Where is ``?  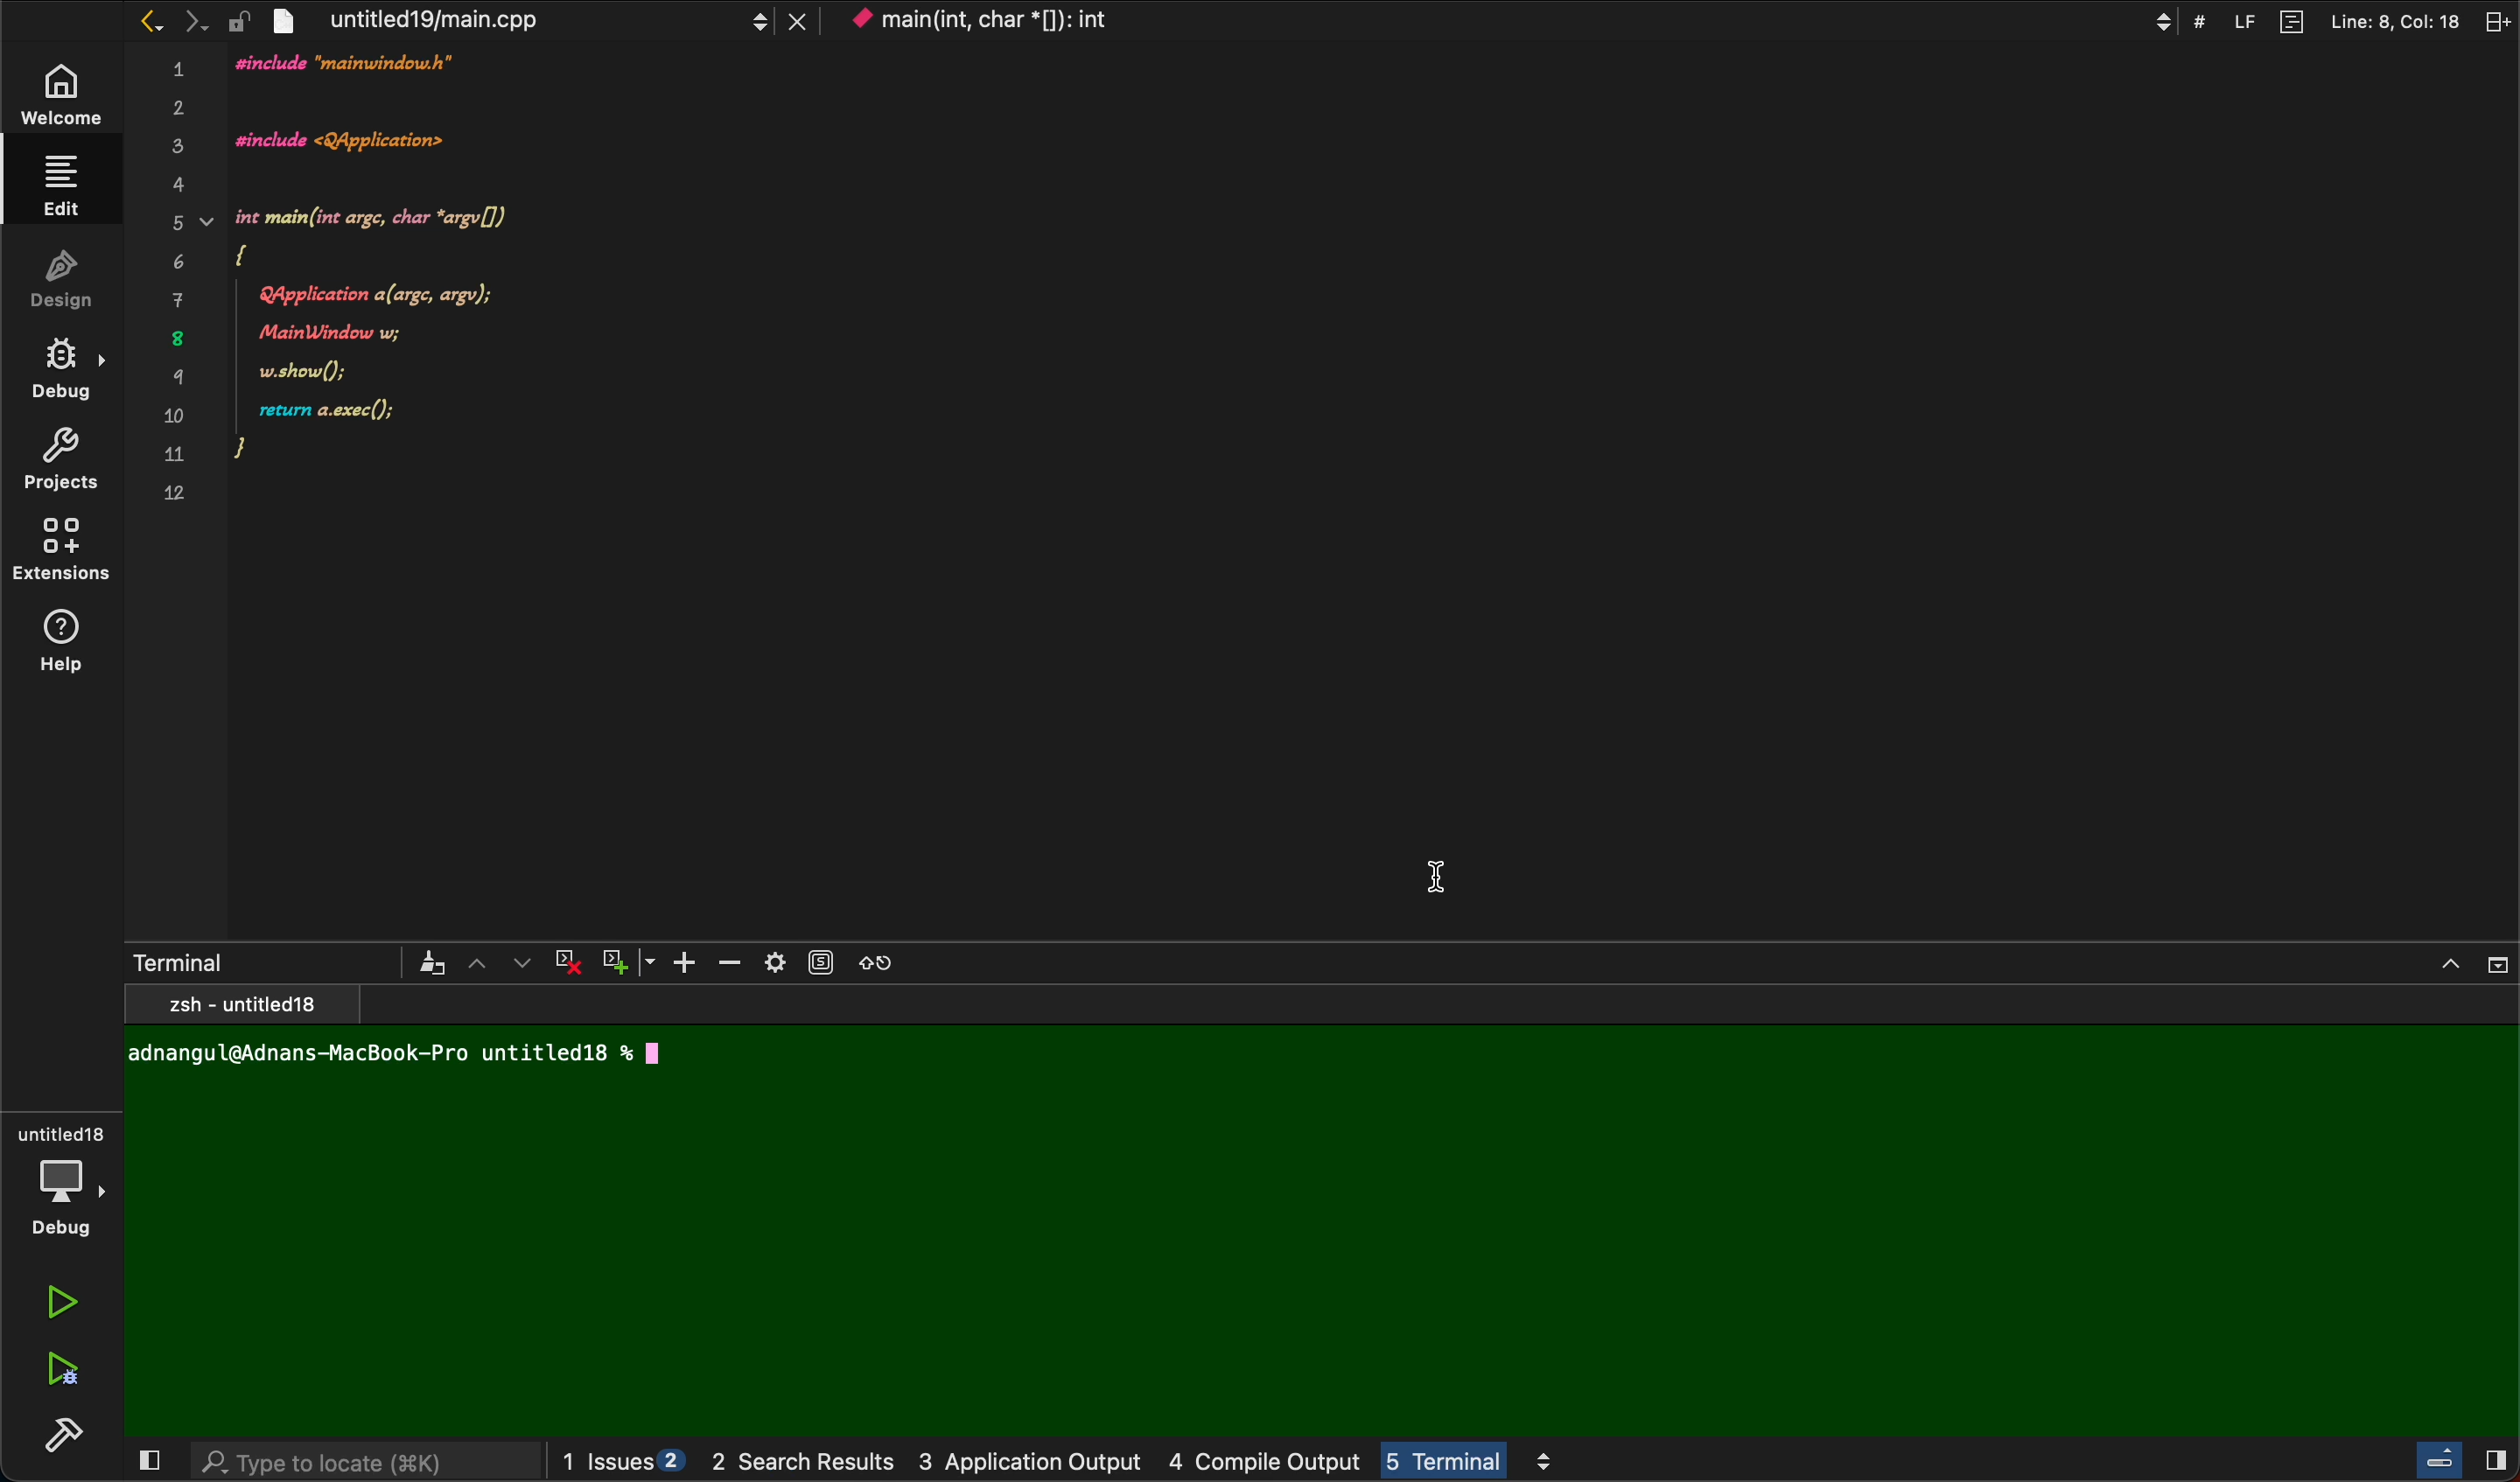  is located at coordinates (2455, 1464).